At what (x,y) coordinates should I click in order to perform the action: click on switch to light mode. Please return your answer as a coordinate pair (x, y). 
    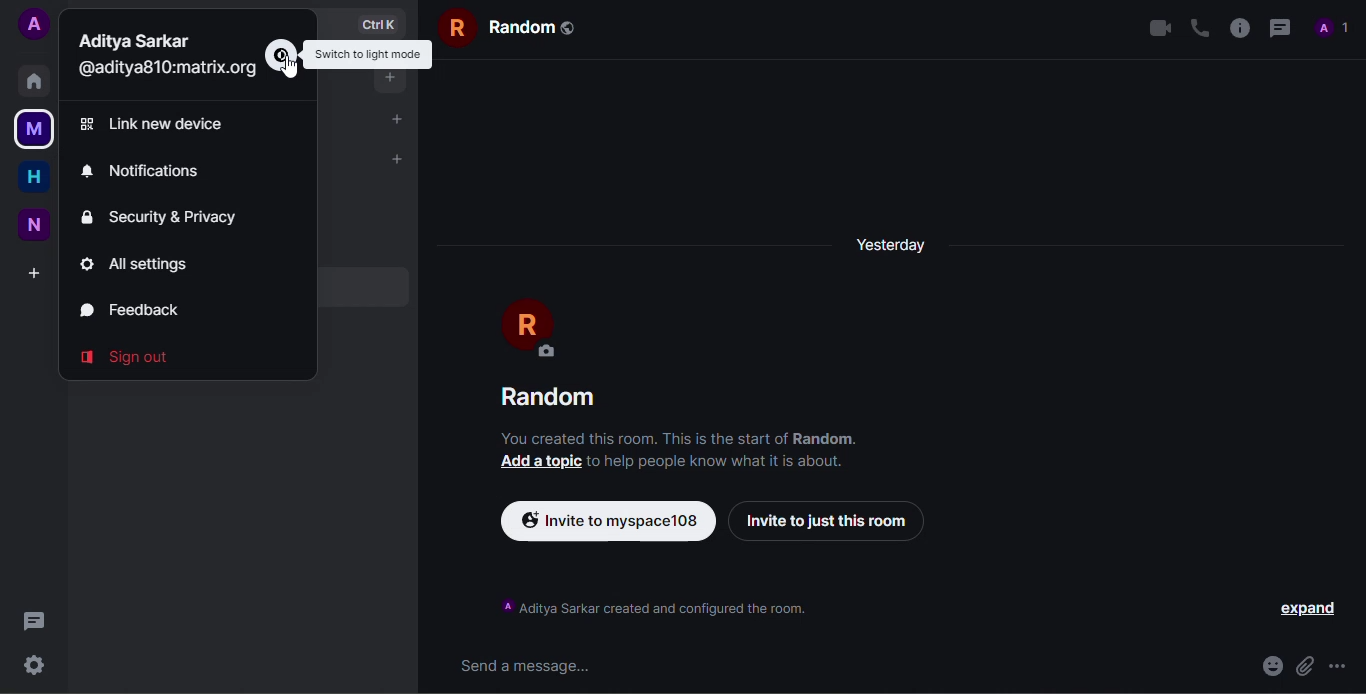
    Looking at the image, I should click on (370, 54).